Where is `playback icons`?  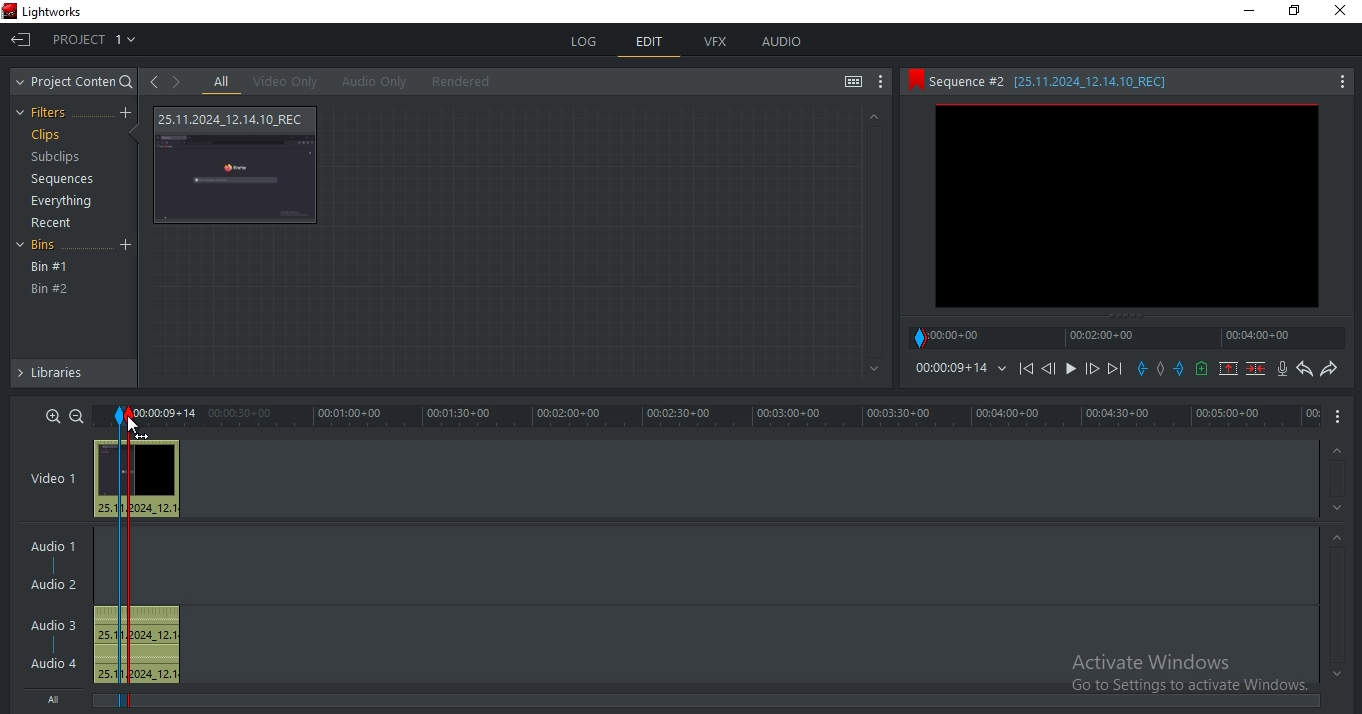 playback icons is located at coordinates (1025, 367).